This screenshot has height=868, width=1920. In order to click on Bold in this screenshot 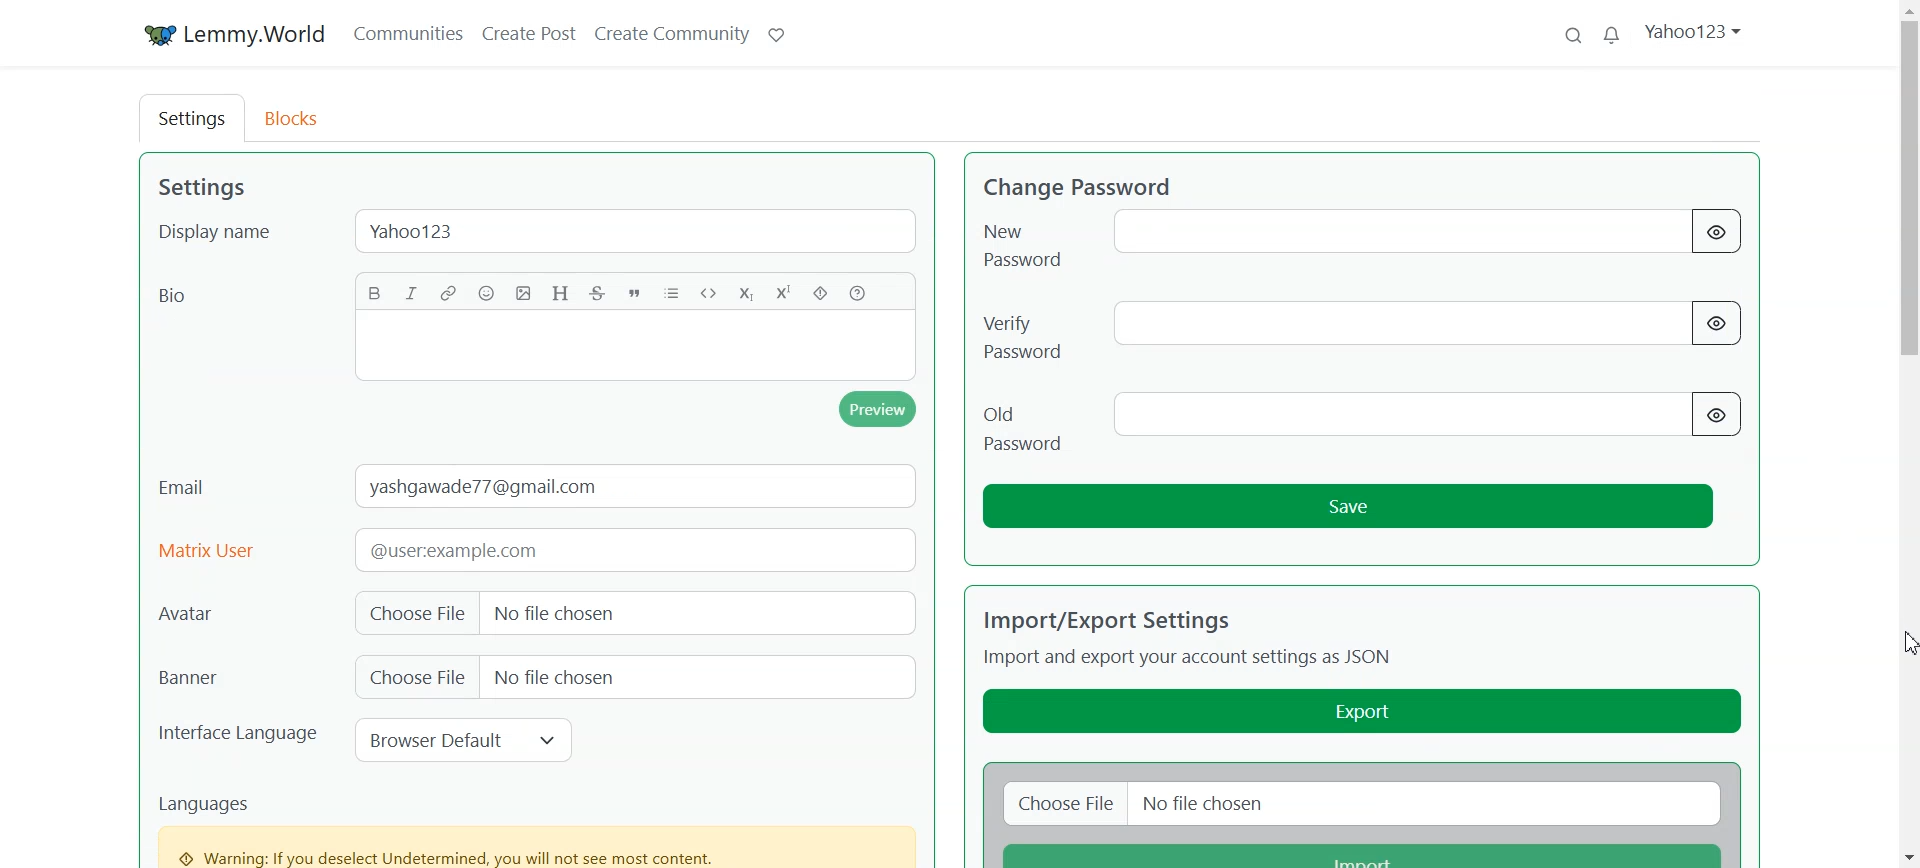, I will do `click(376, 293)`.